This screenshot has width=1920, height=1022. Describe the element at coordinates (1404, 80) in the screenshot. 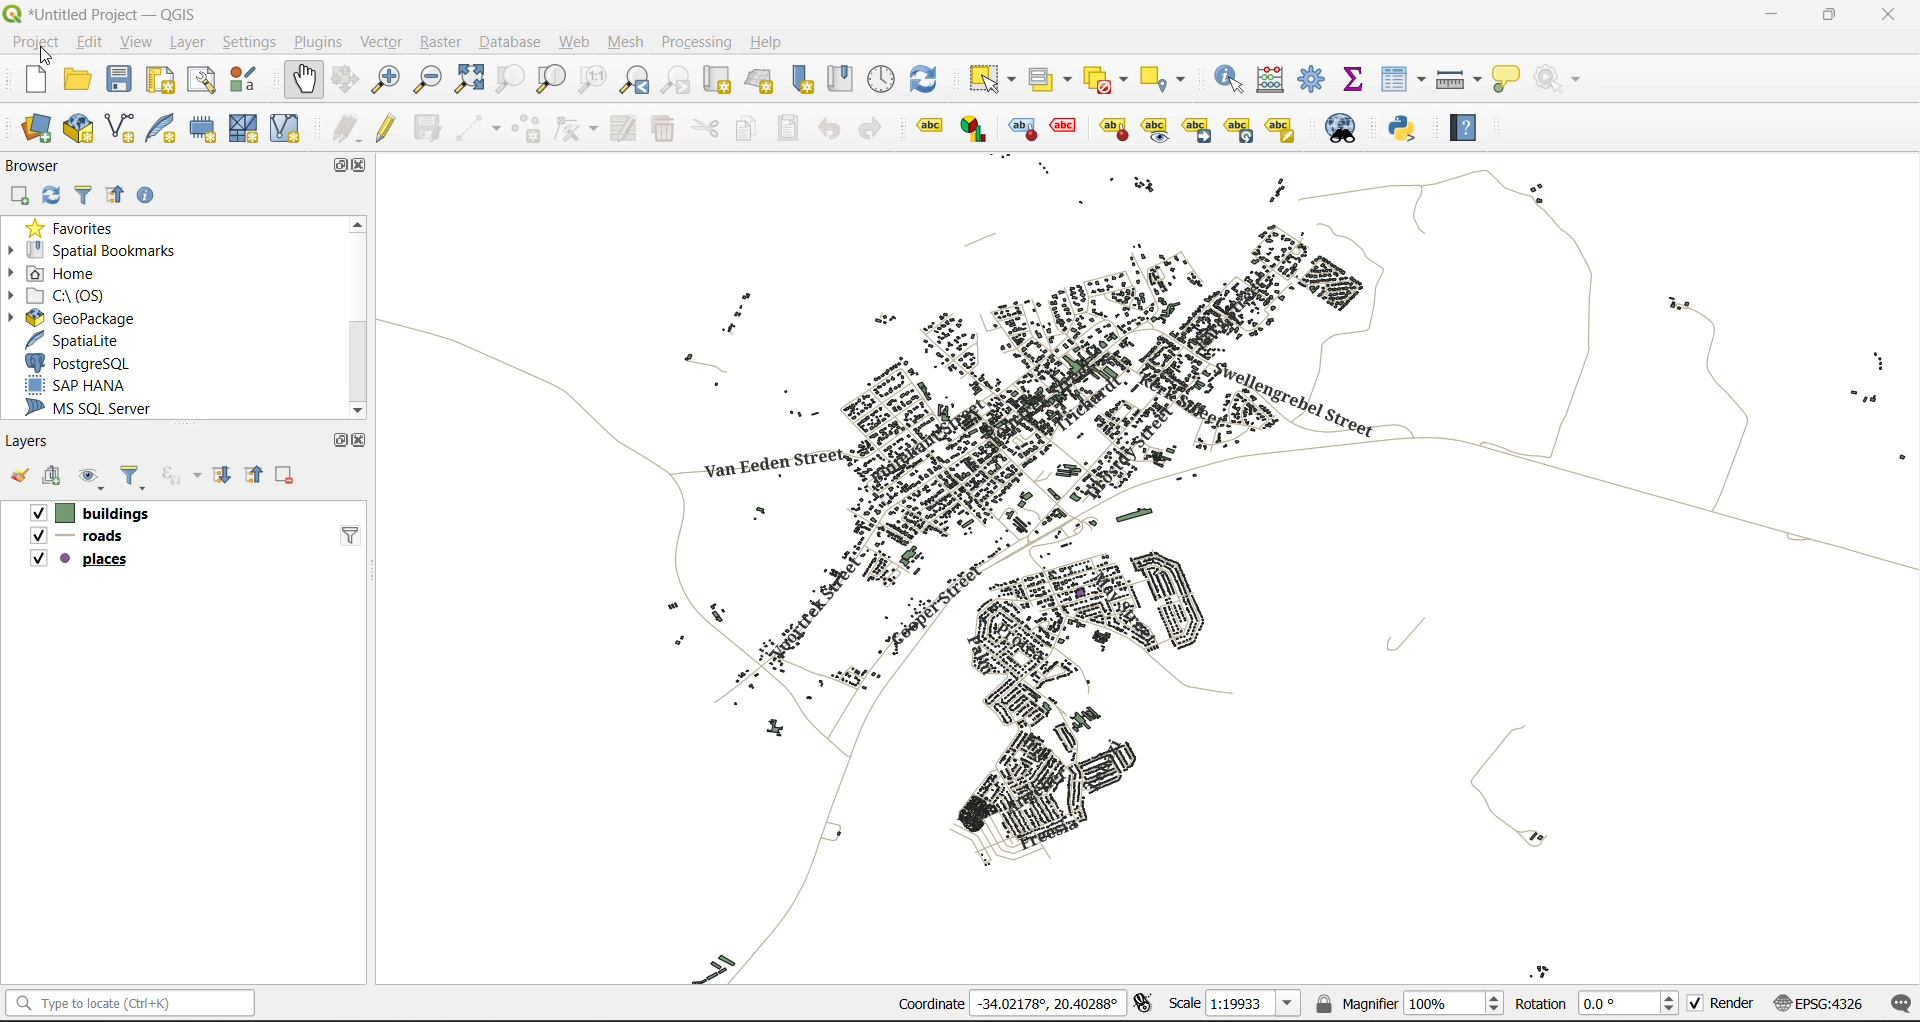

I see `attributes table` at that location.